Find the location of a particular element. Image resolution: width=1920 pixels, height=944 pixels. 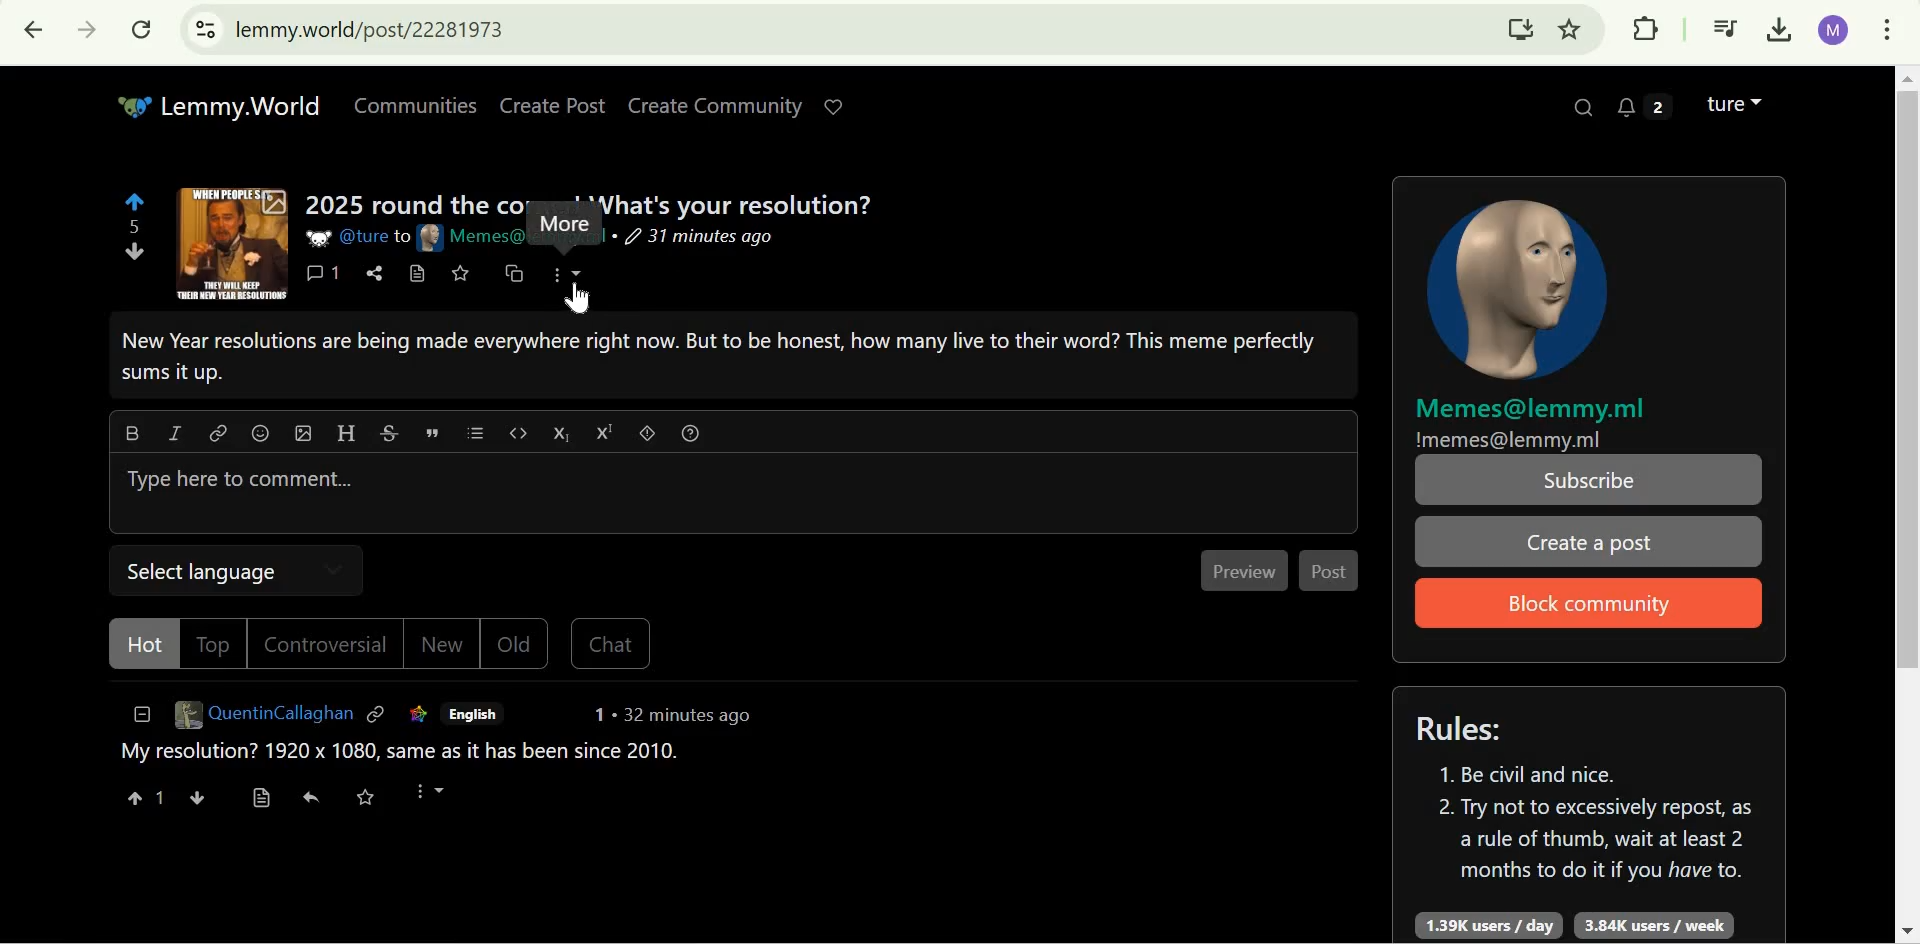

strikethrough is located at coordinates (389, 431).